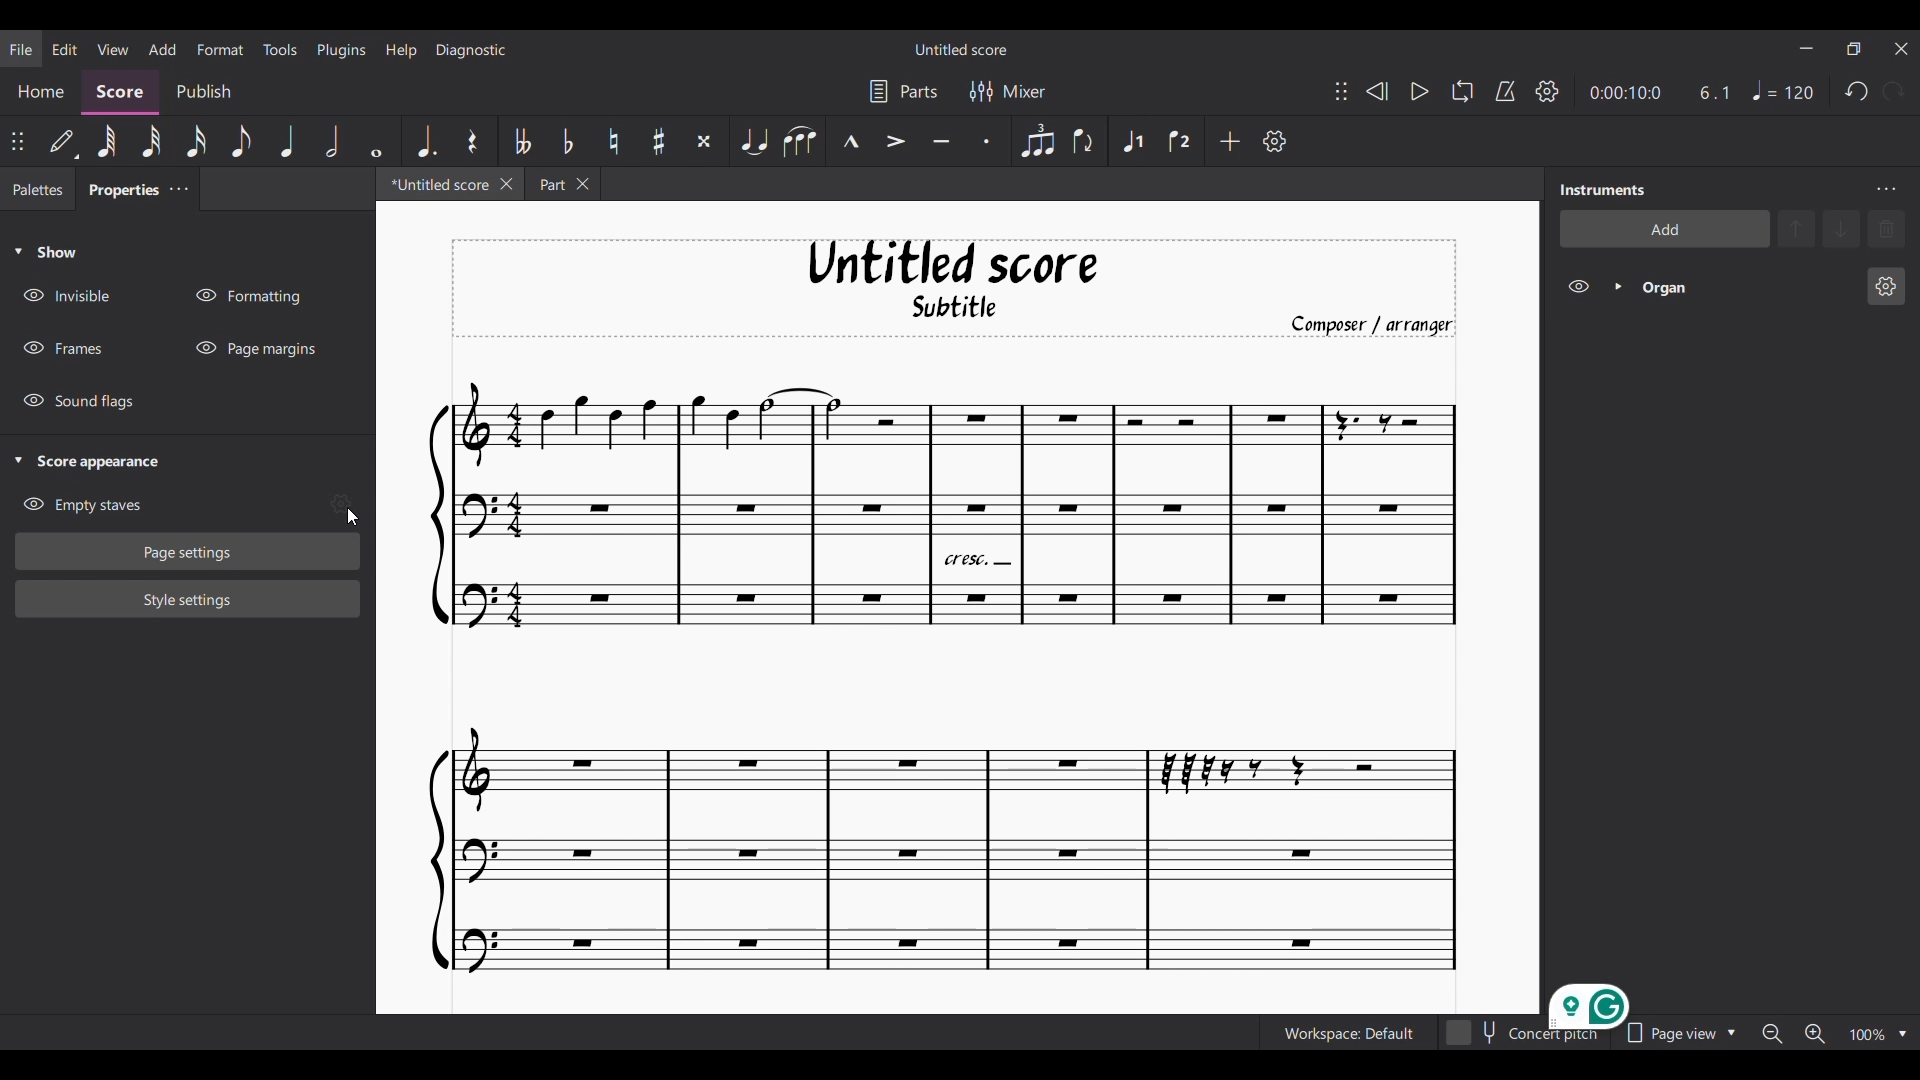 Image resolution: width=1920 pixels, height=1080 pixels. Describe the element at coordinates (1035, 141) in the screenshot. I see `Tuplet` at that location.